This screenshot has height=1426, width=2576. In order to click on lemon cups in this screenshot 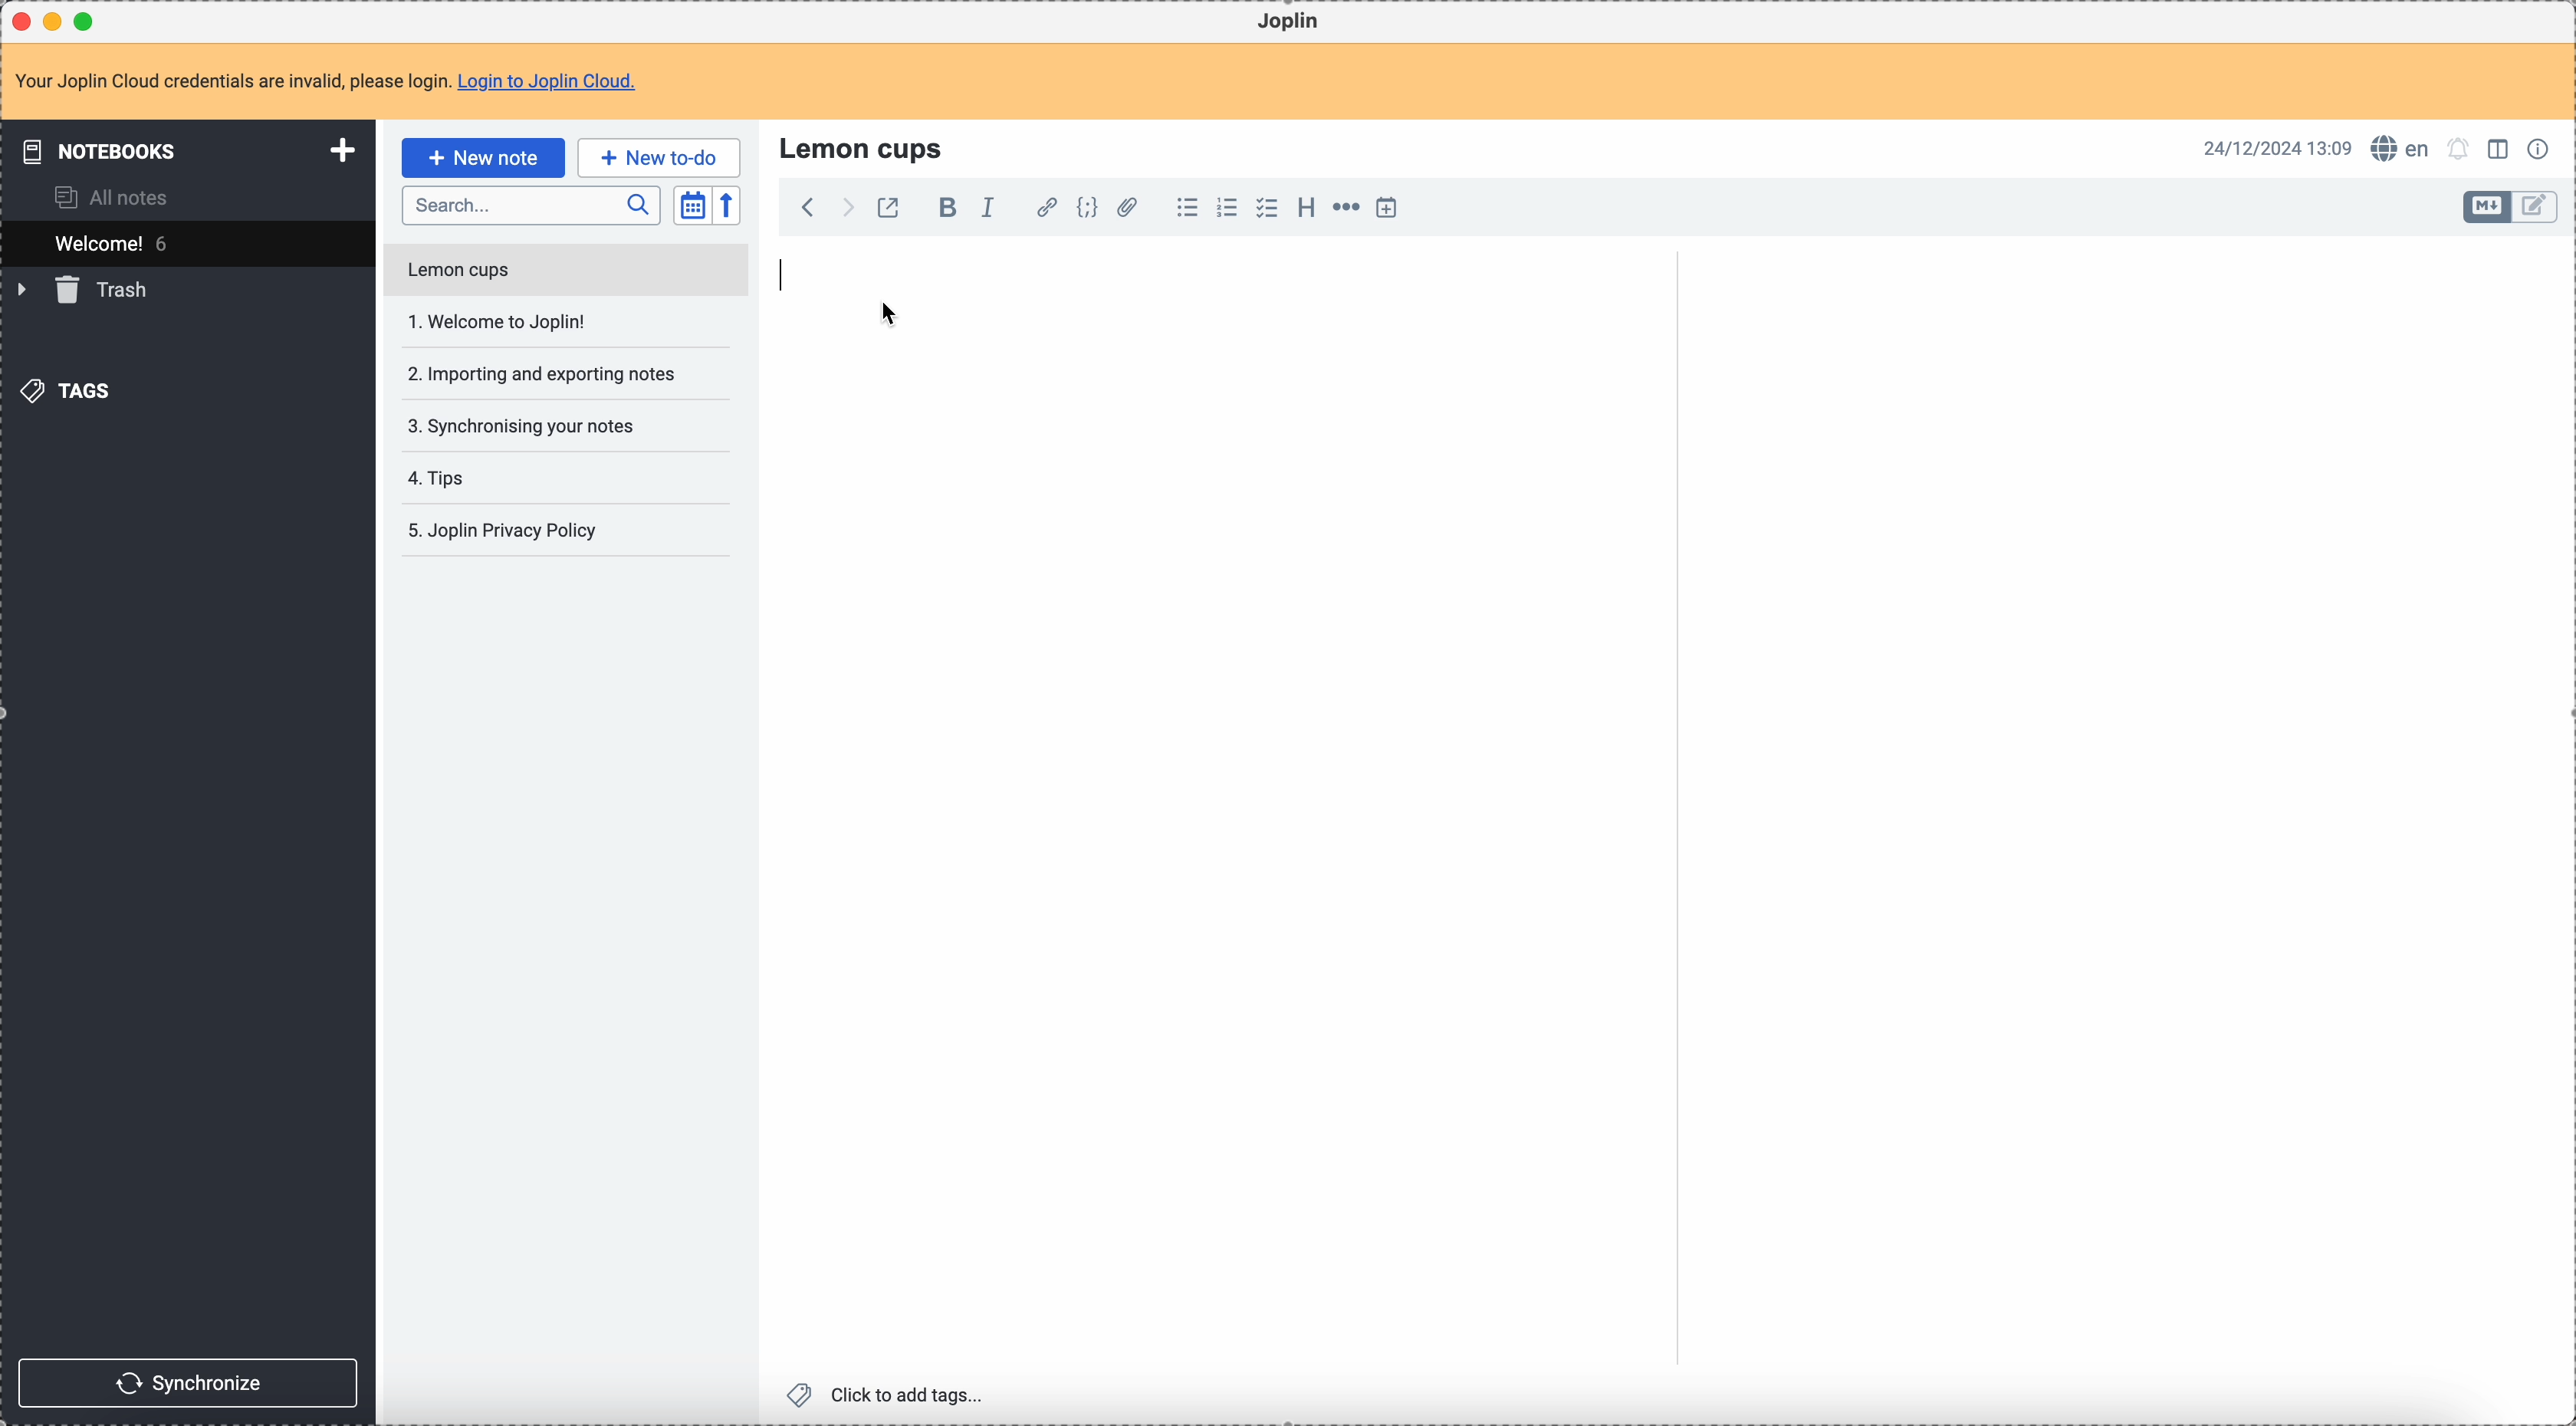, I will do `click(564, 274)`.